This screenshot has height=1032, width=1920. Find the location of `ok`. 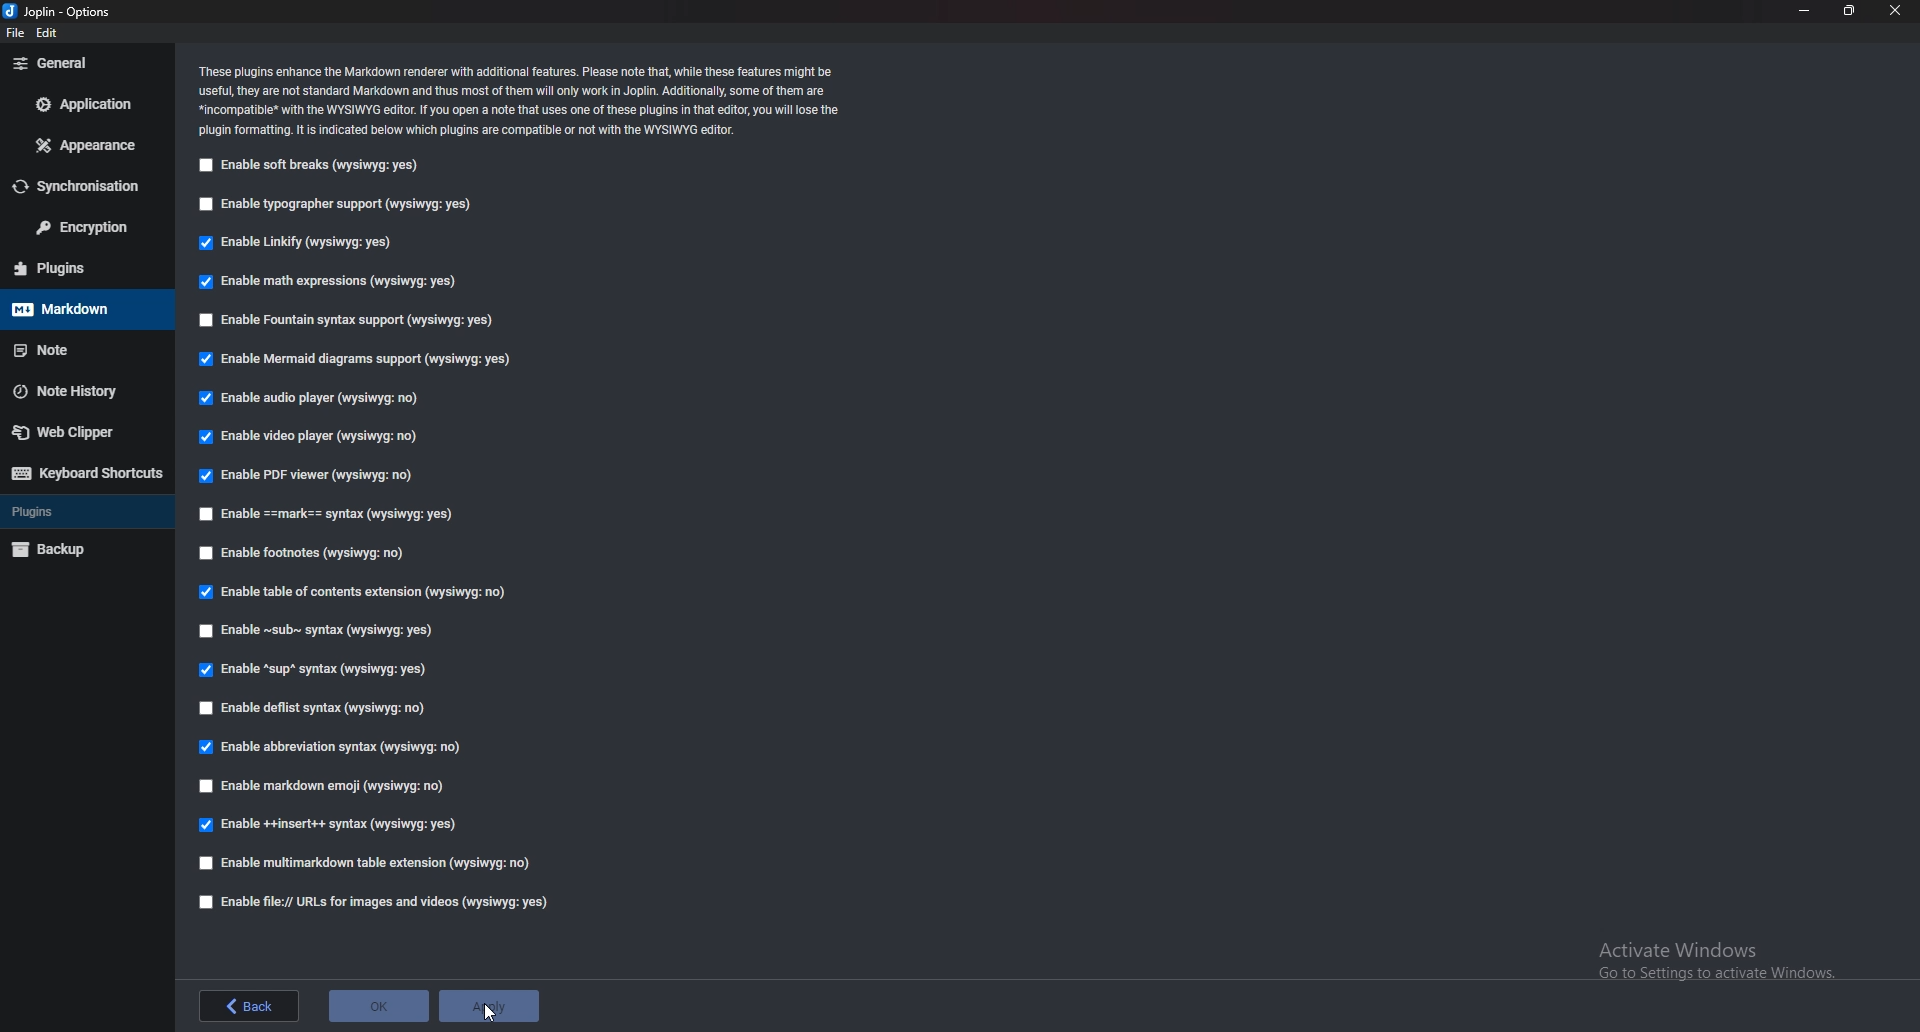

ok is located at coordinates (381, 1006).